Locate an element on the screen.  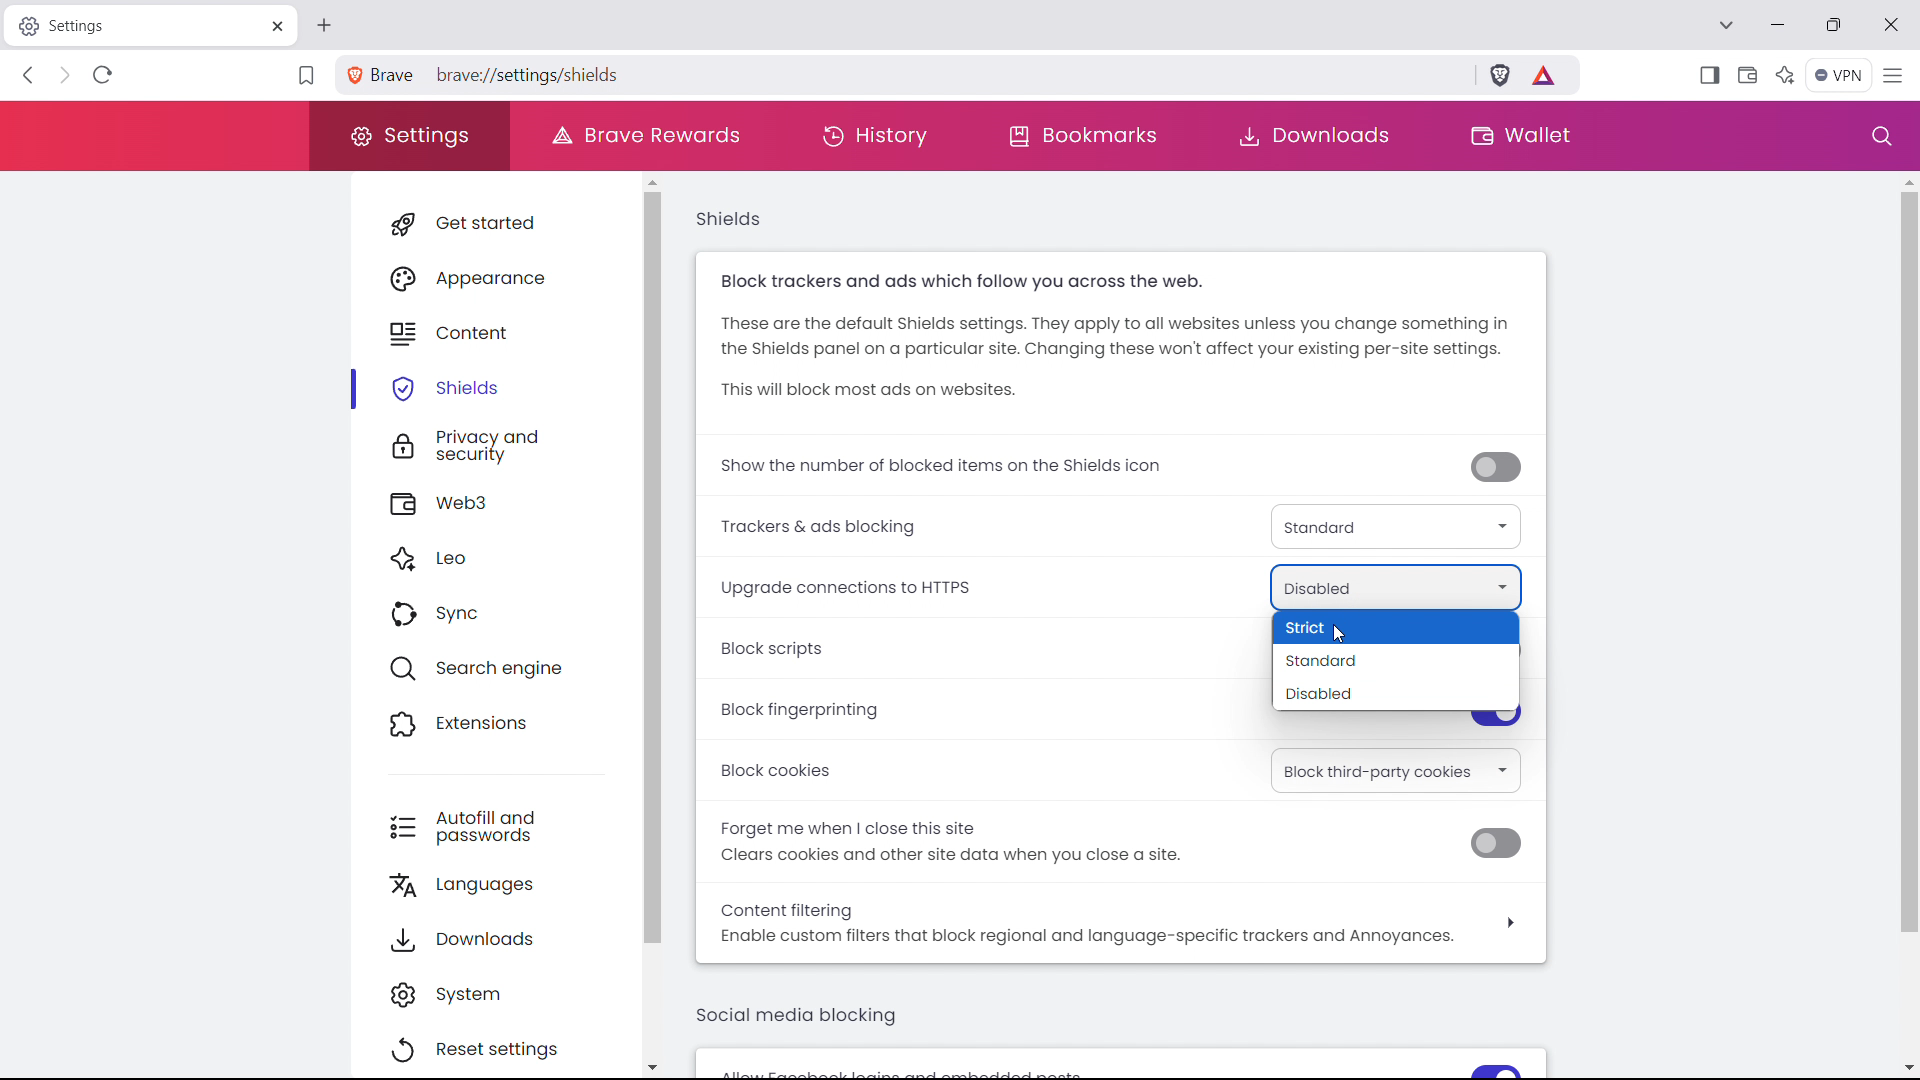
vpn is located at coordinates (1838, 76).